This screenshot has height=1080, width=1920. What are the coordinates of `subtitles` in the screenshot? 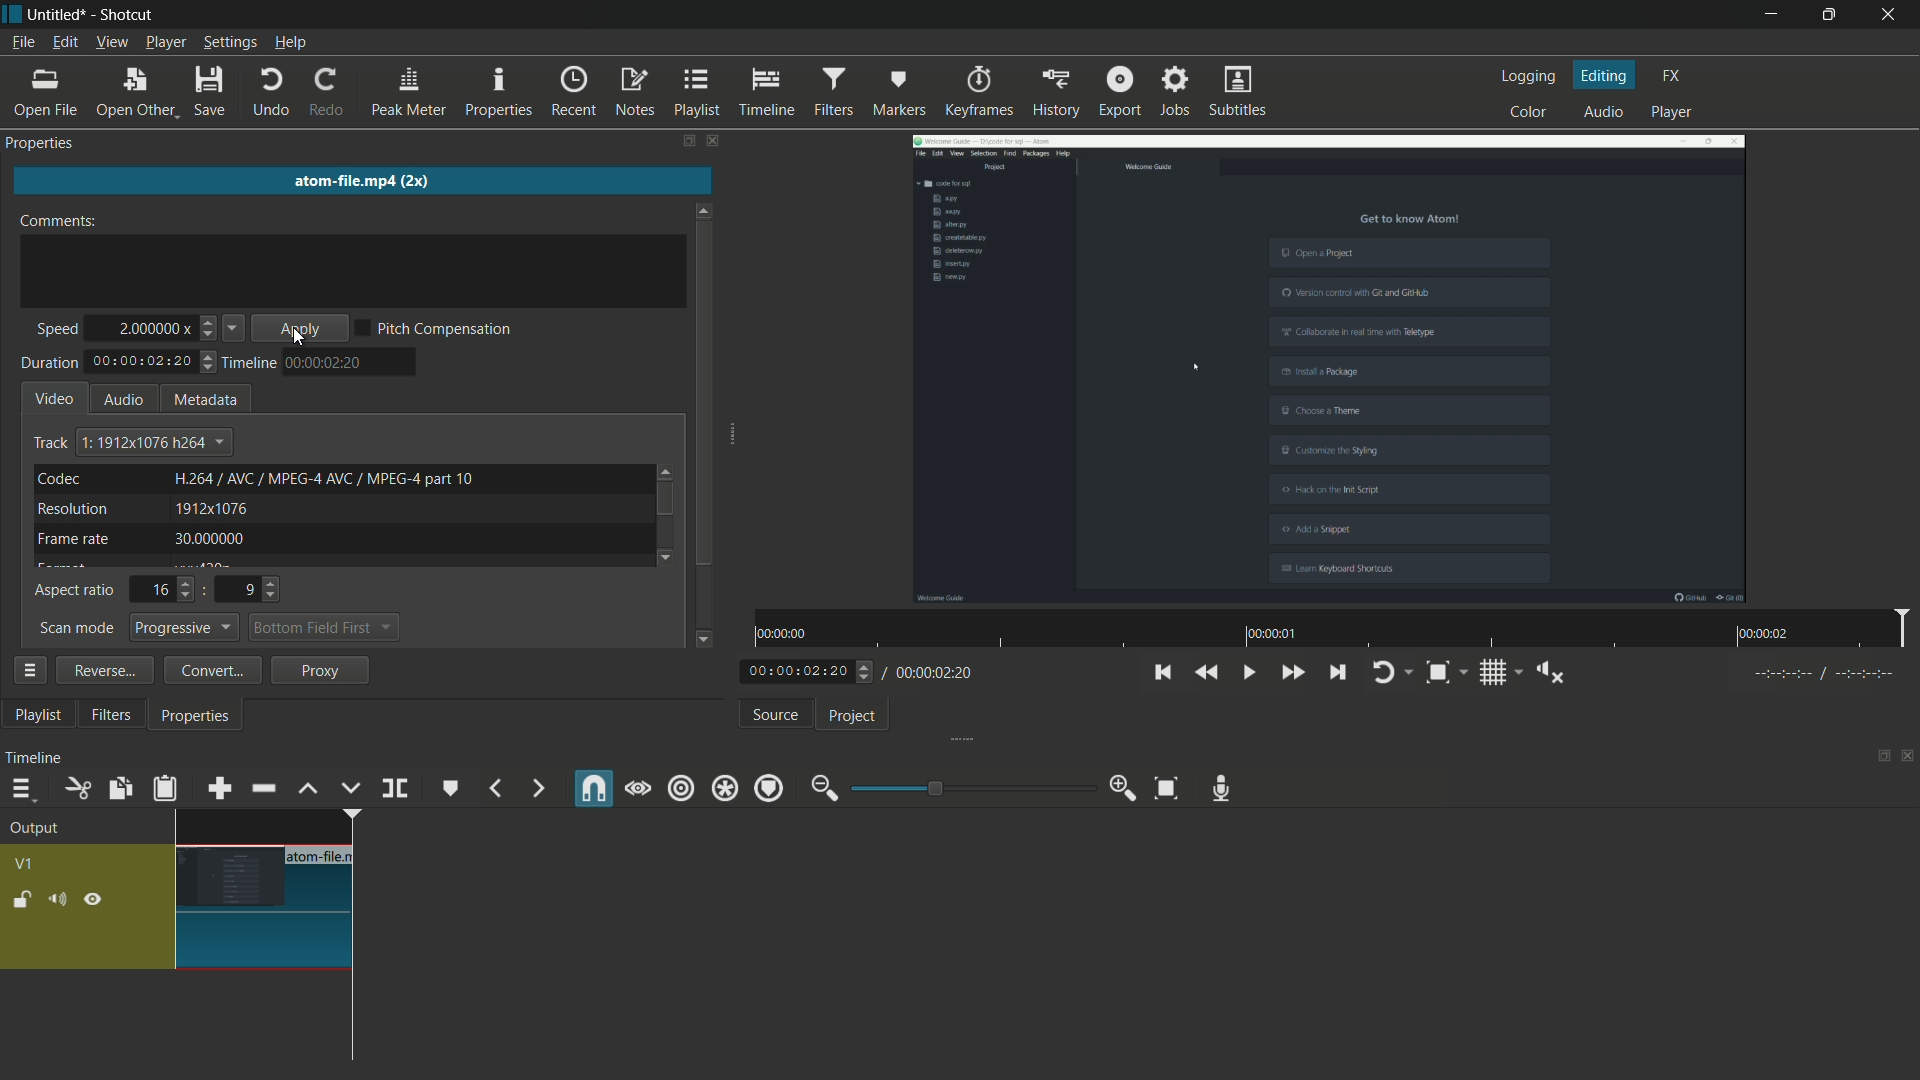 It's located at (1240, 90).